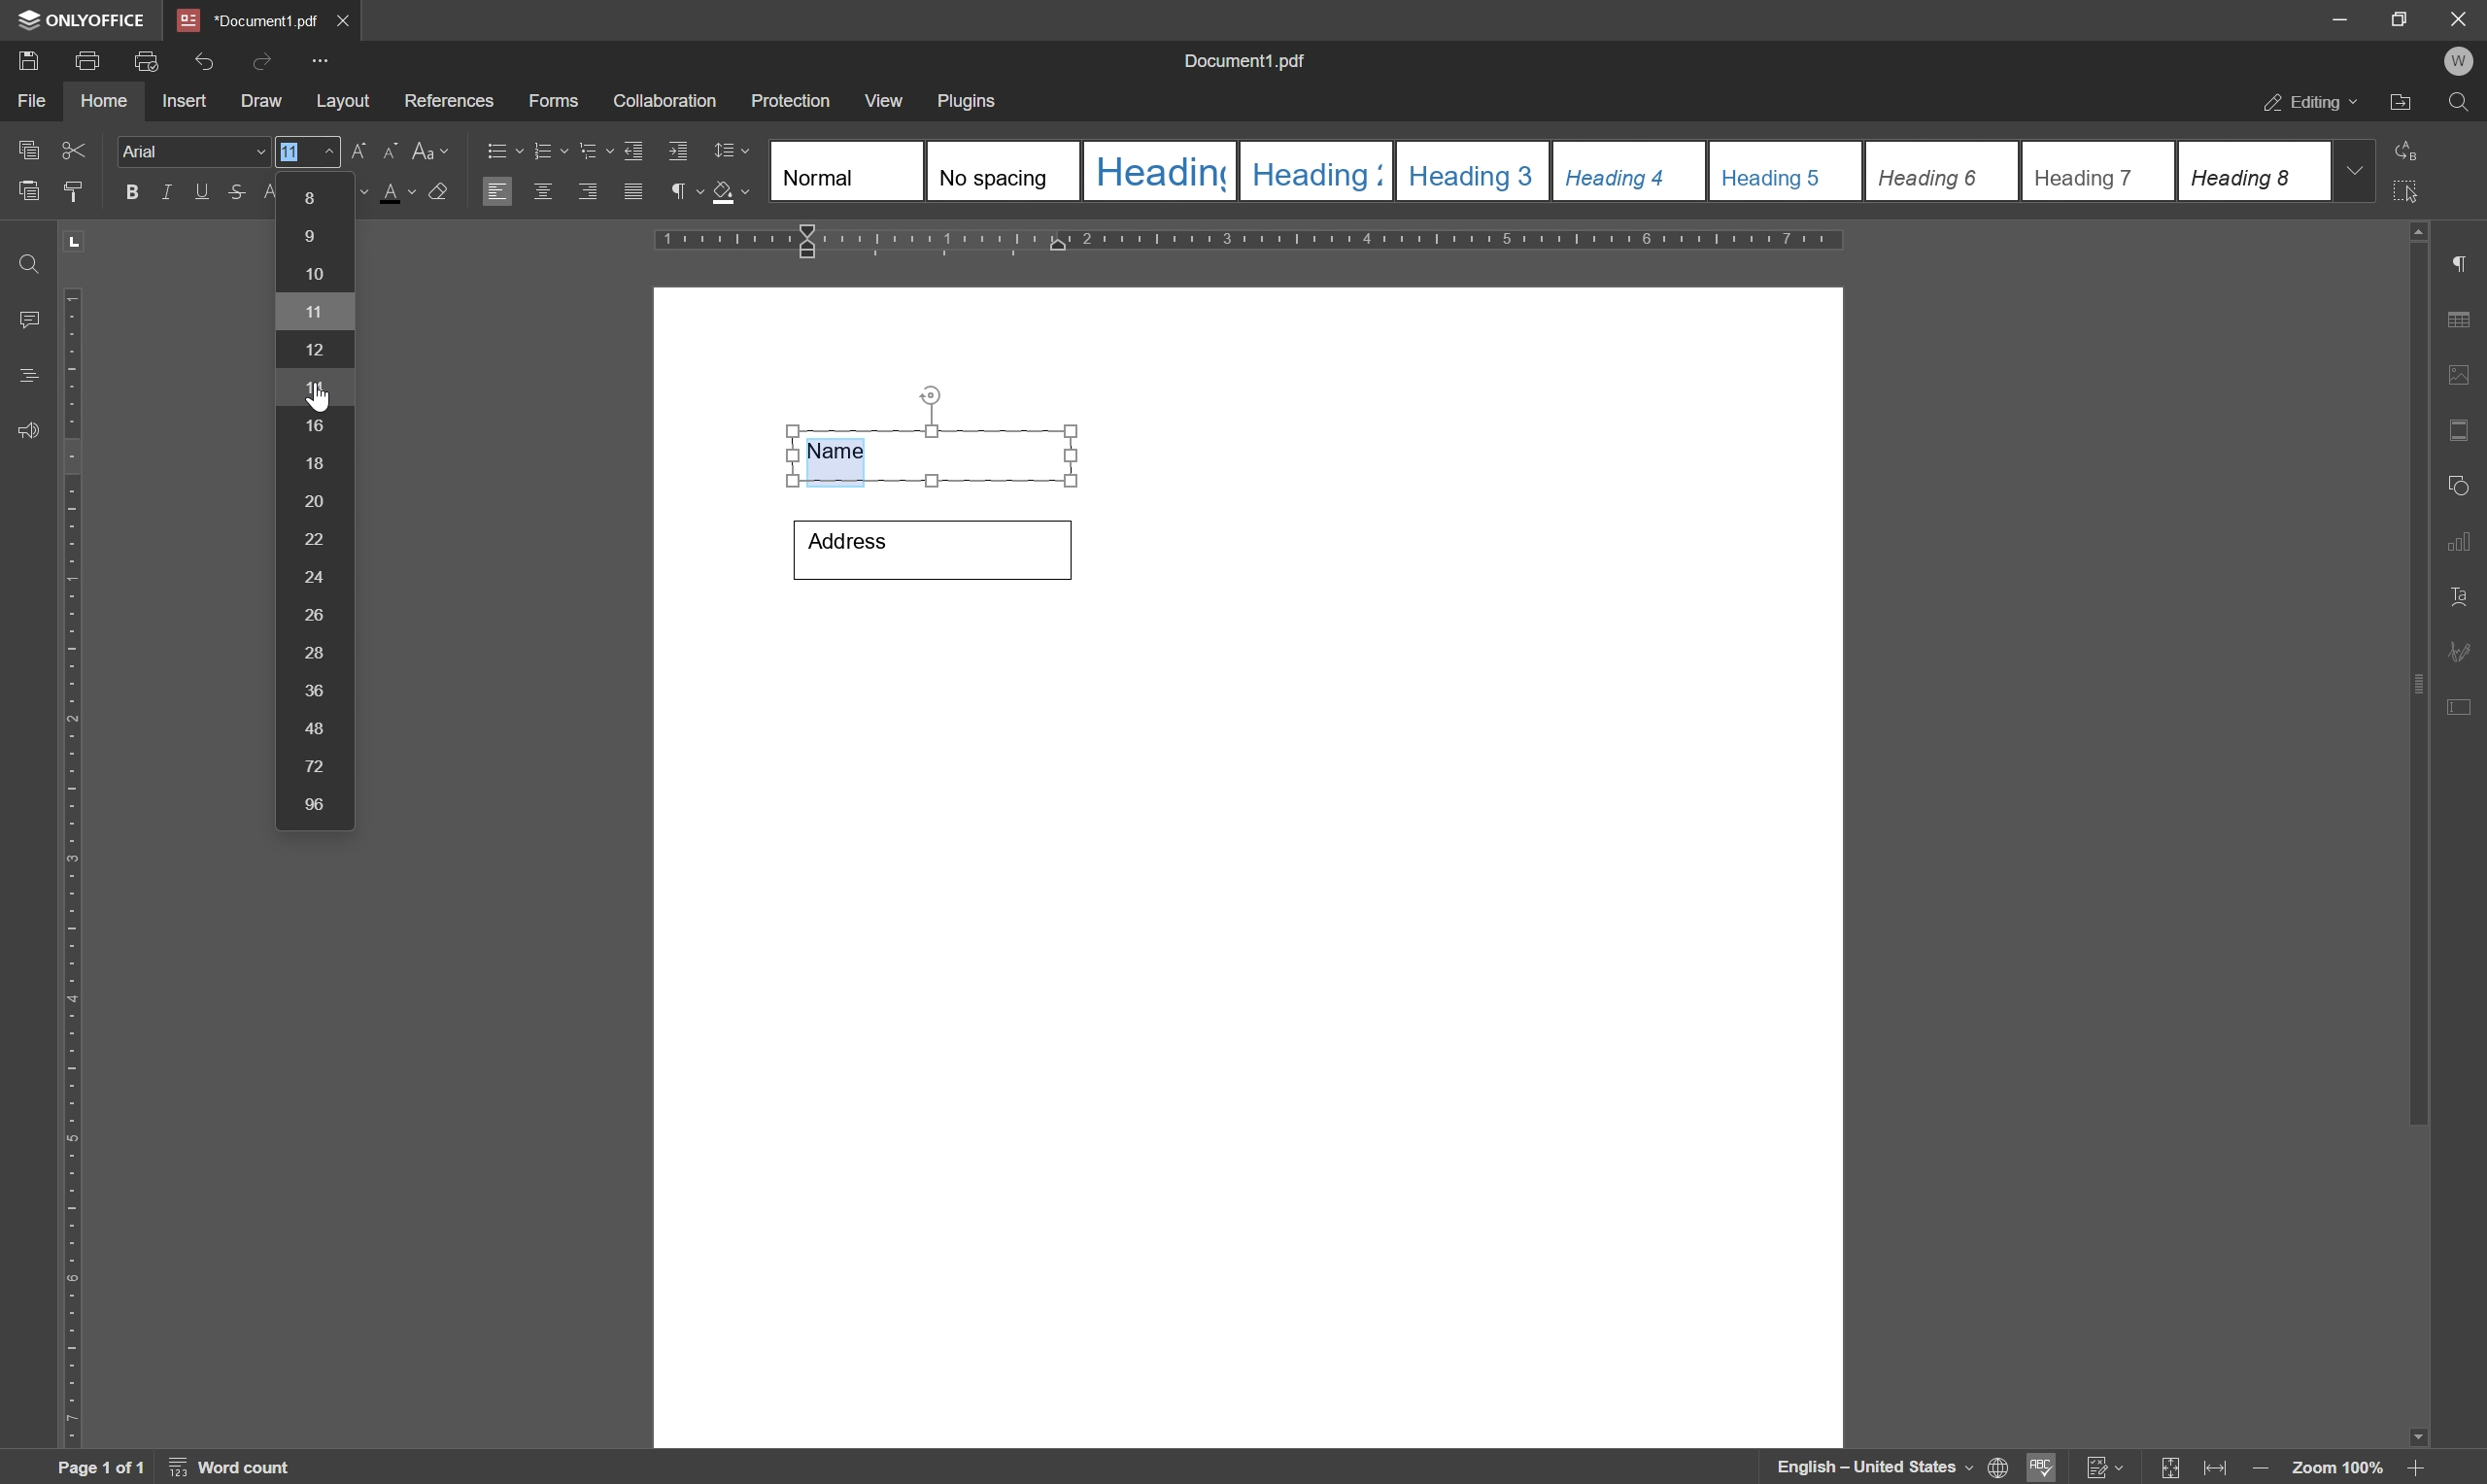  I want to click on font size, so click(403, 192).